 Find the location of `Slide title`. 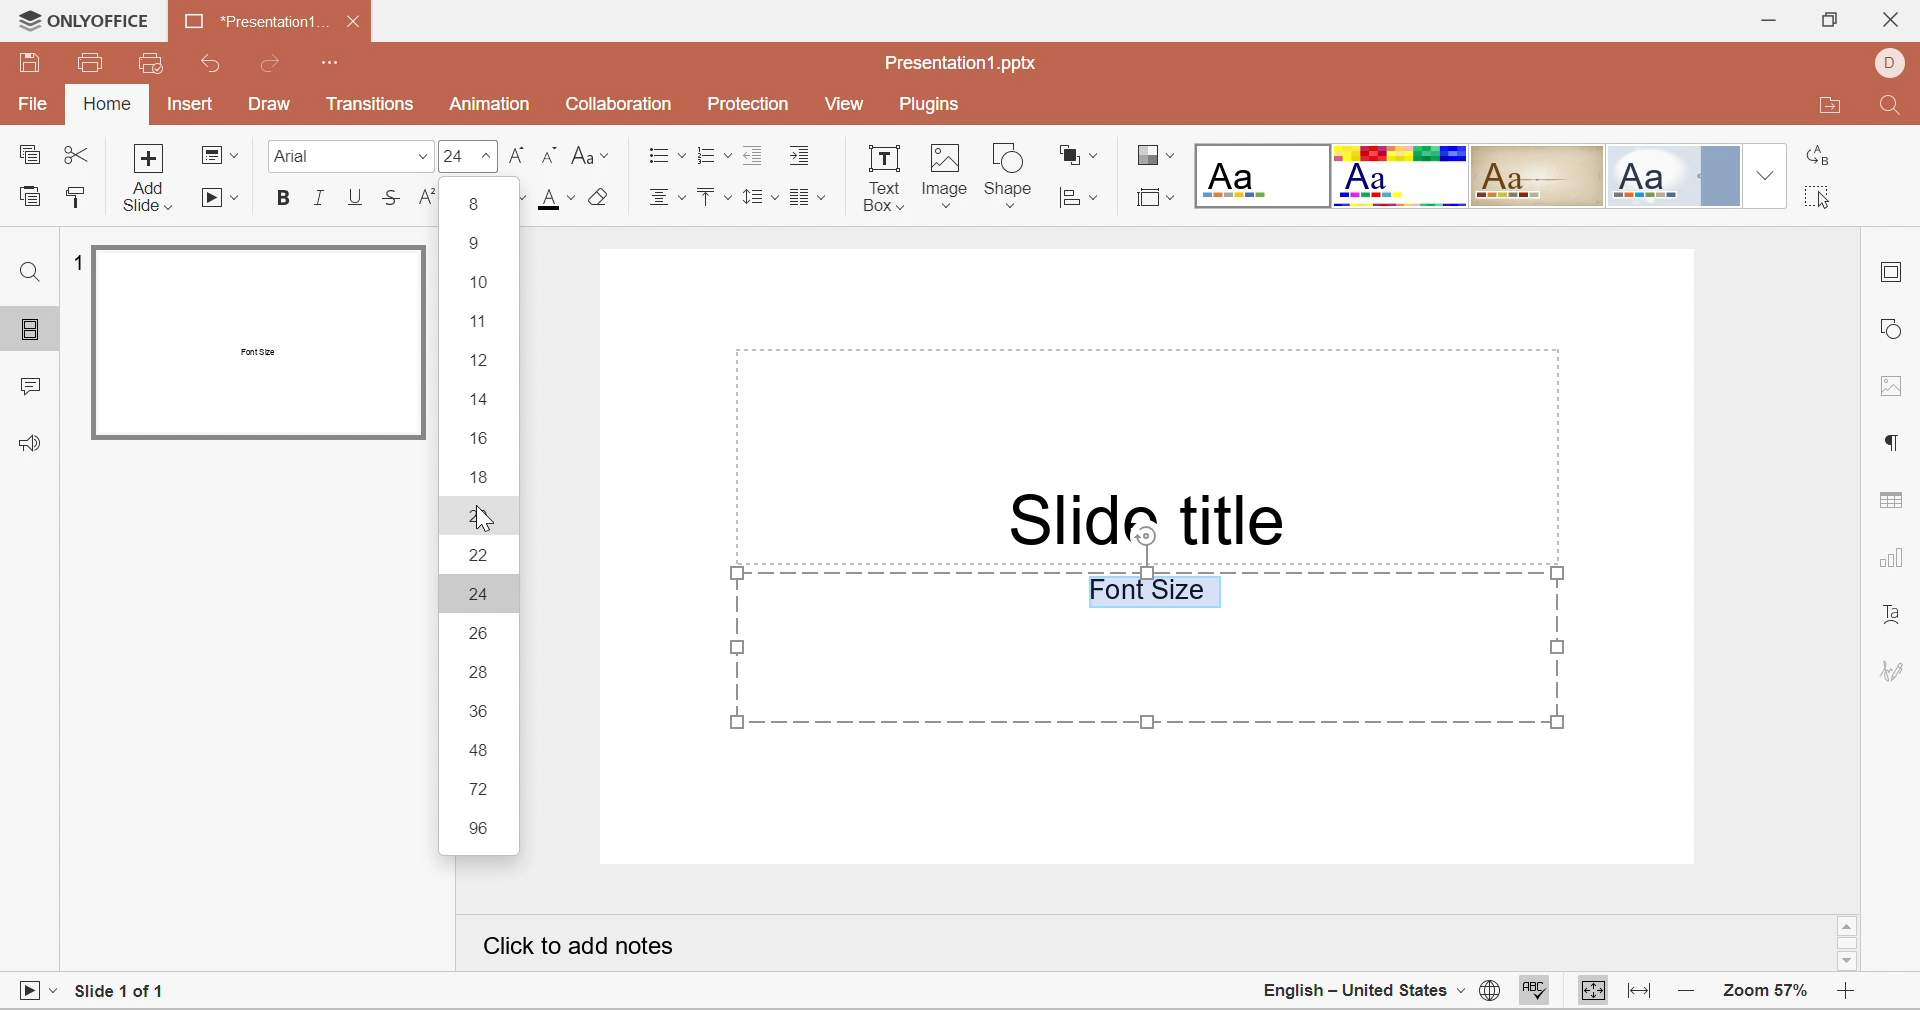

Slide title is located at coordinates (1151, 516).